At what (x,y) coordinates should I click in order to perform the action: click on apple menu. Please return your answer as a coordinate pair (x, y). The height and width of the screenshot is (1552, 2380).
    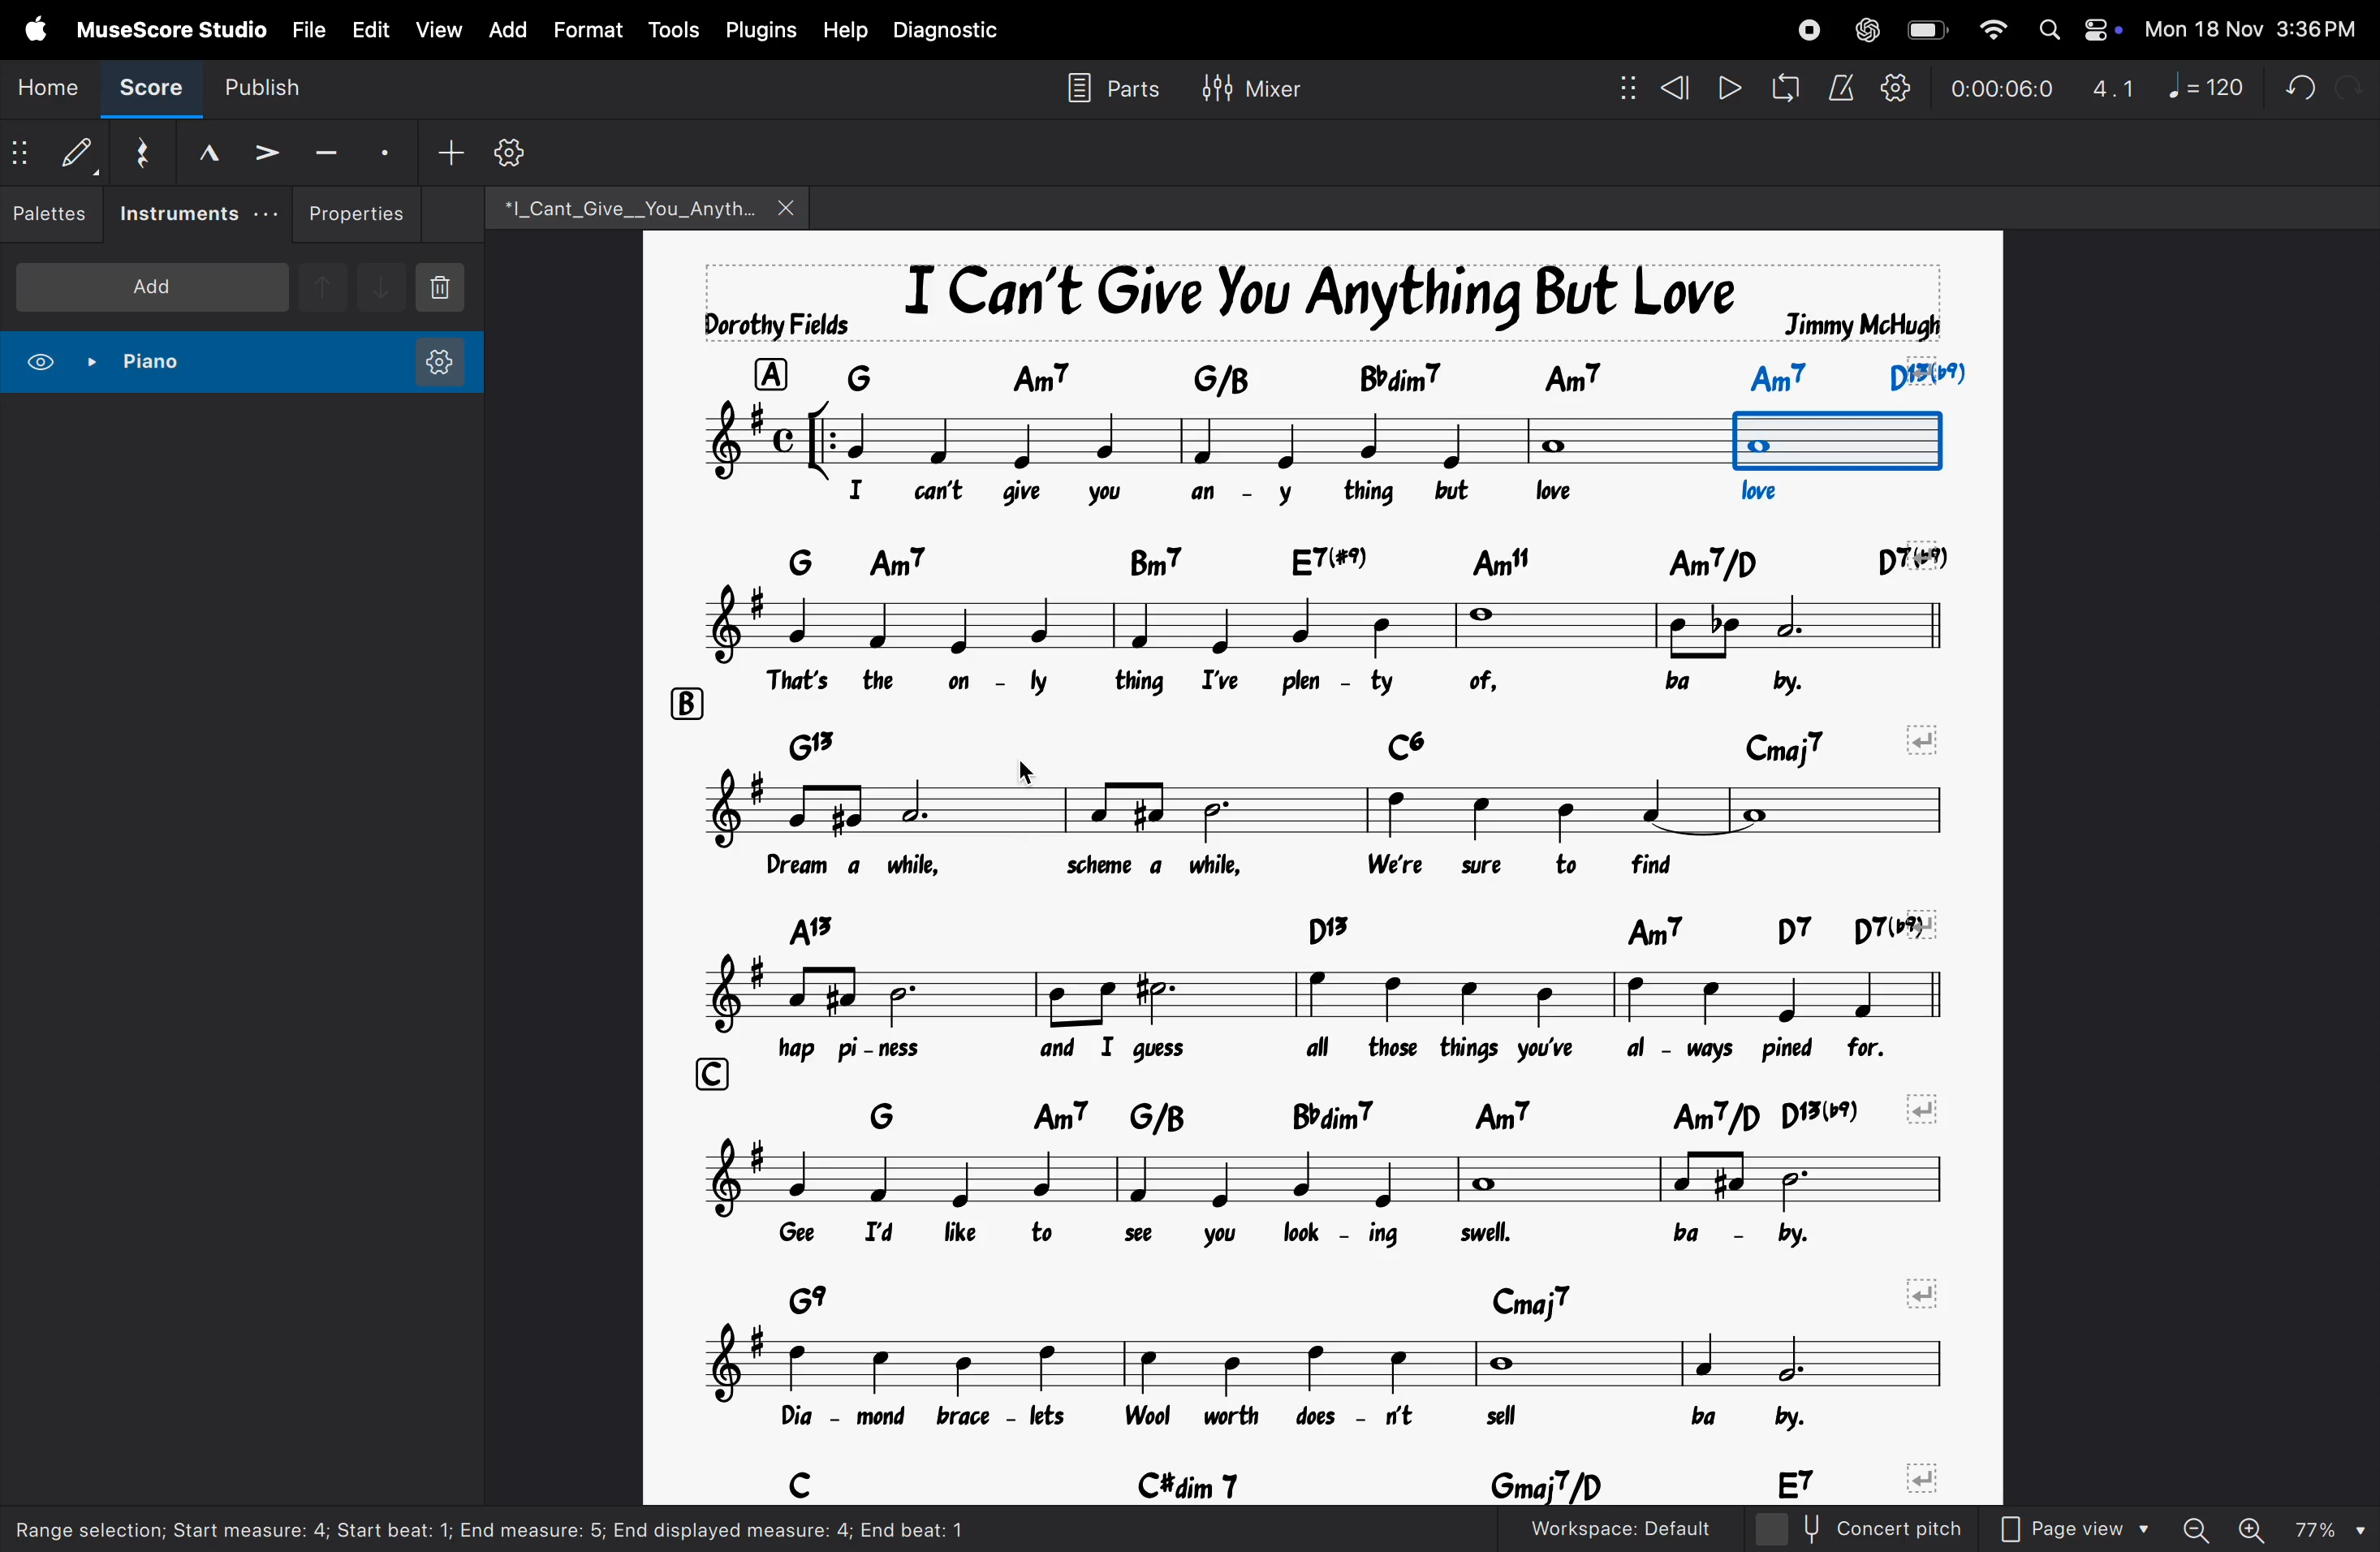
    Looking at the image, I should click on (27, 30).